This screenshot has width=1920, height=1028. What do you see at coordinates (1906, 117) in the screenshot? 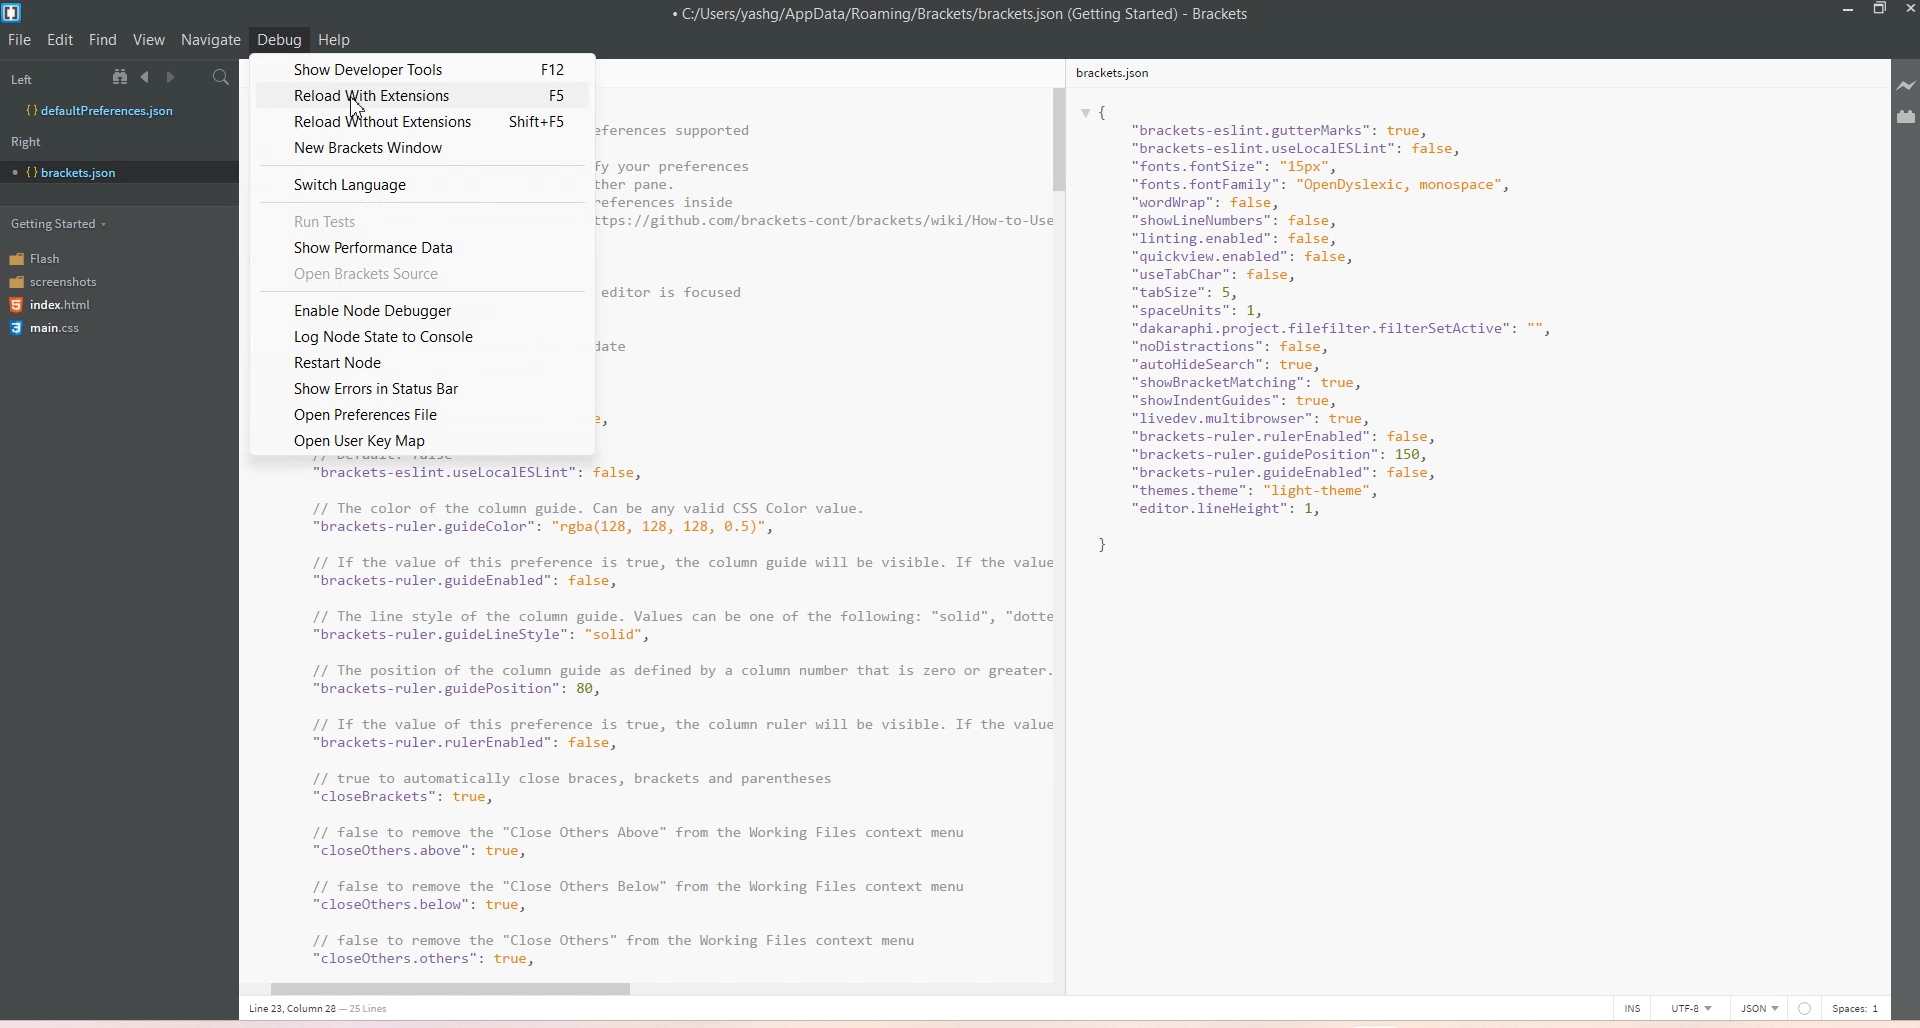
I see `Extension Manager` at bounding box center [1906, 117].